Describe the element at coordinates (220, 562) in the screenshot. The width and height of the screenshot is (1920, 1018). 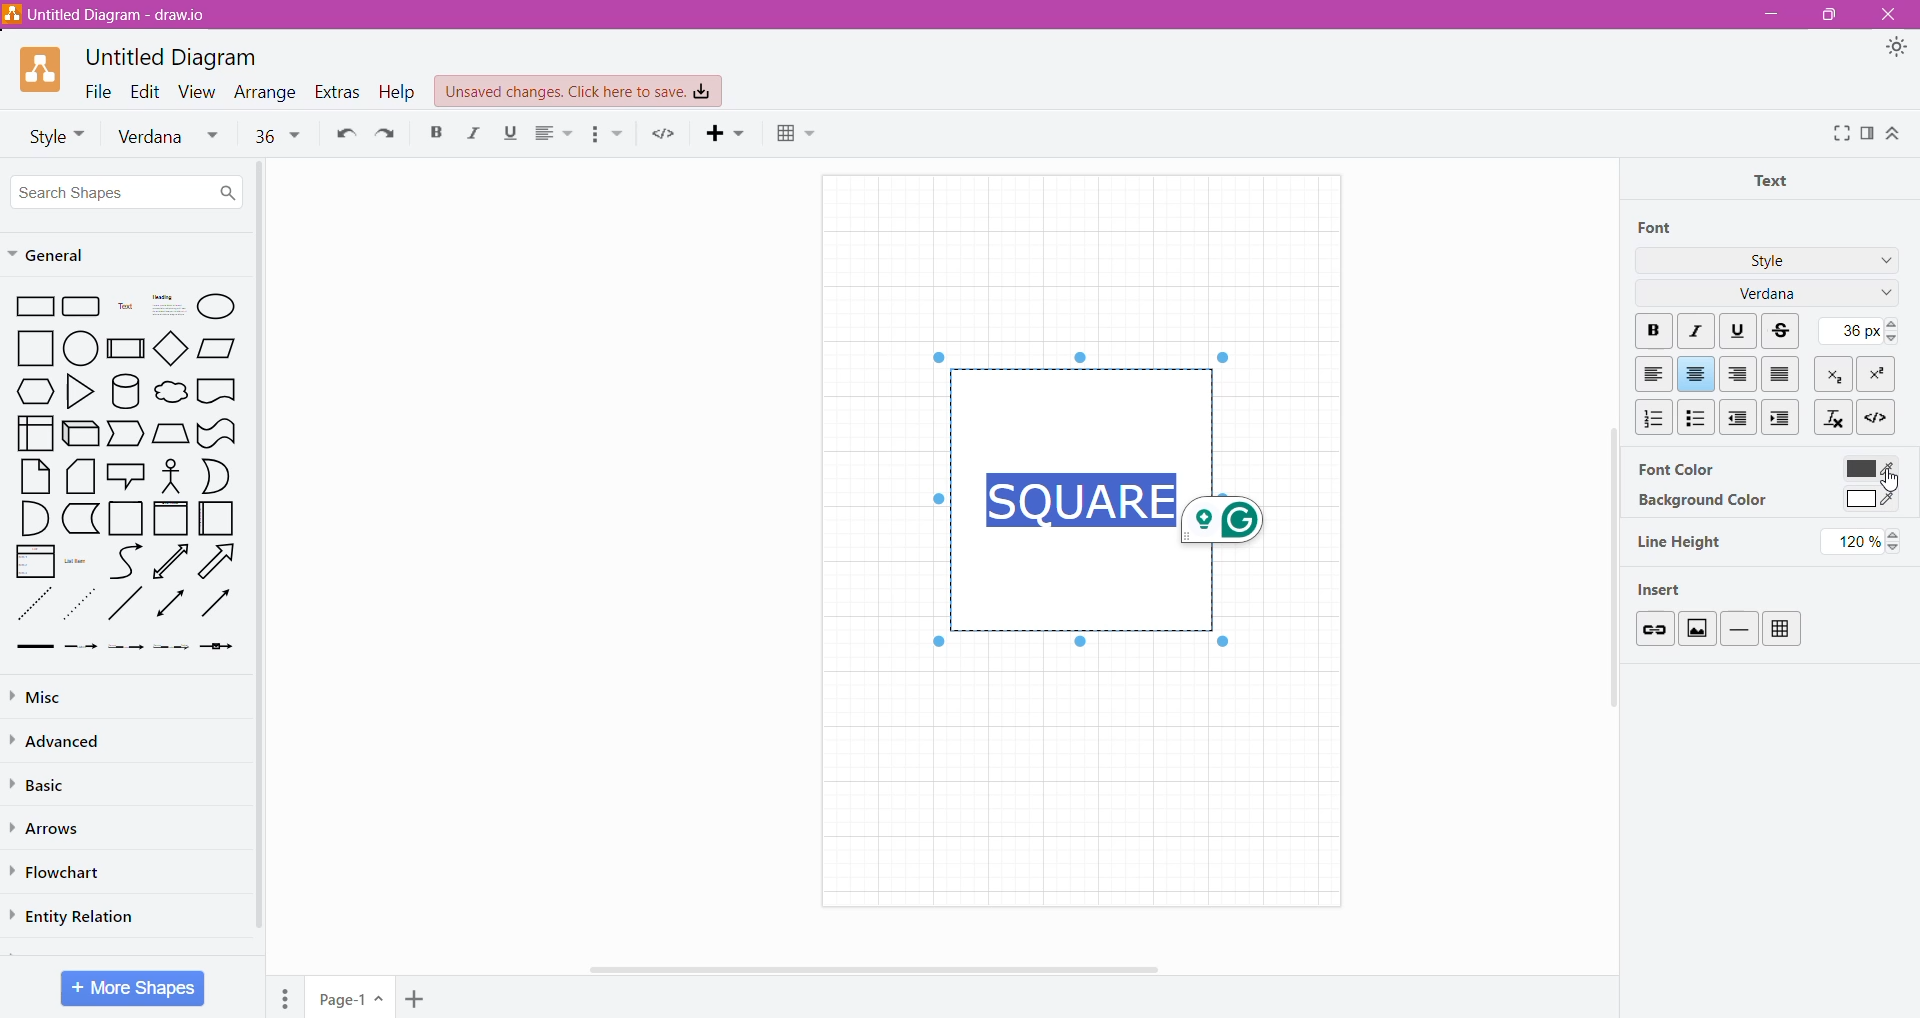
I see `Right Diagonal Arrow` at that location.